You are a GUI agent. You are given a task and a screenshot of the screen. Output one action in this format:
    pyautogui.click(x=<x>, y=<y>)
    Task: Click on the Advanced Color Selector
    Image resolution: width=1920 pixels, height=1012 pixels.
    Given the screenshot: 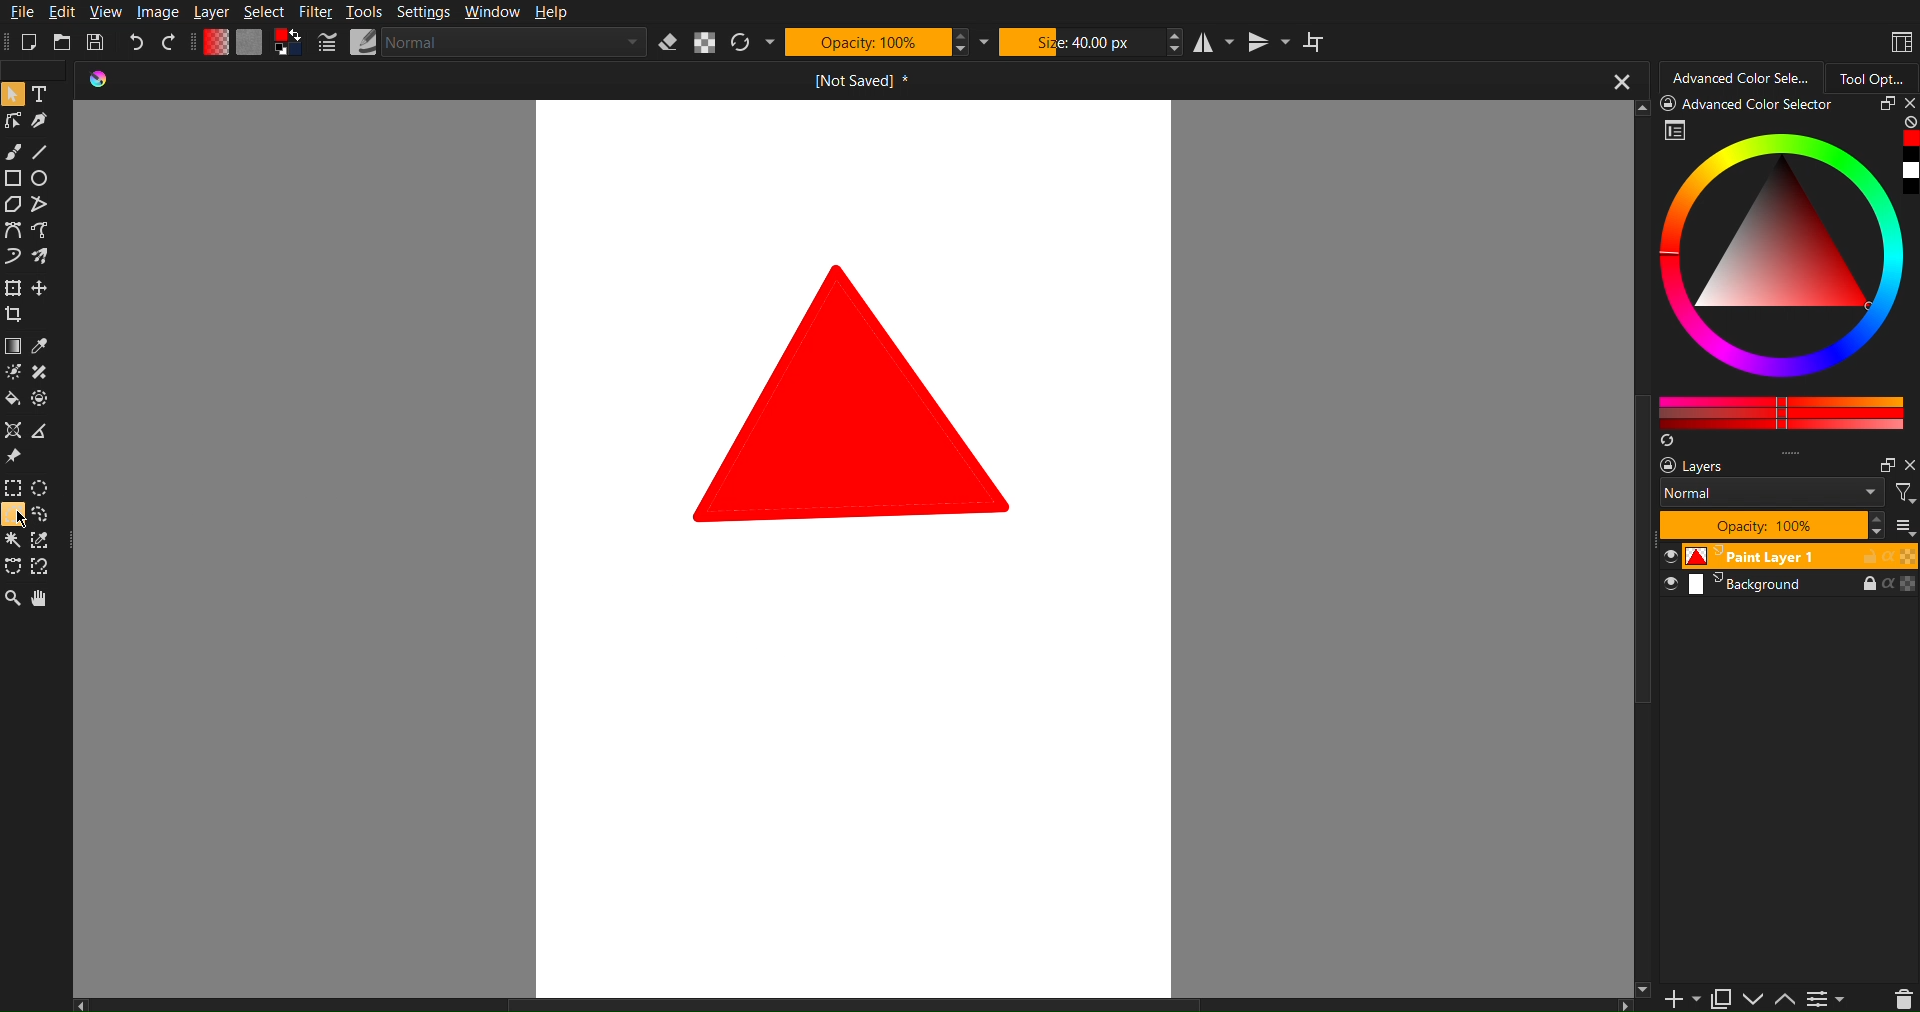 What is the action you would take?
    pyautogui.click(x=1786, y=271)
    